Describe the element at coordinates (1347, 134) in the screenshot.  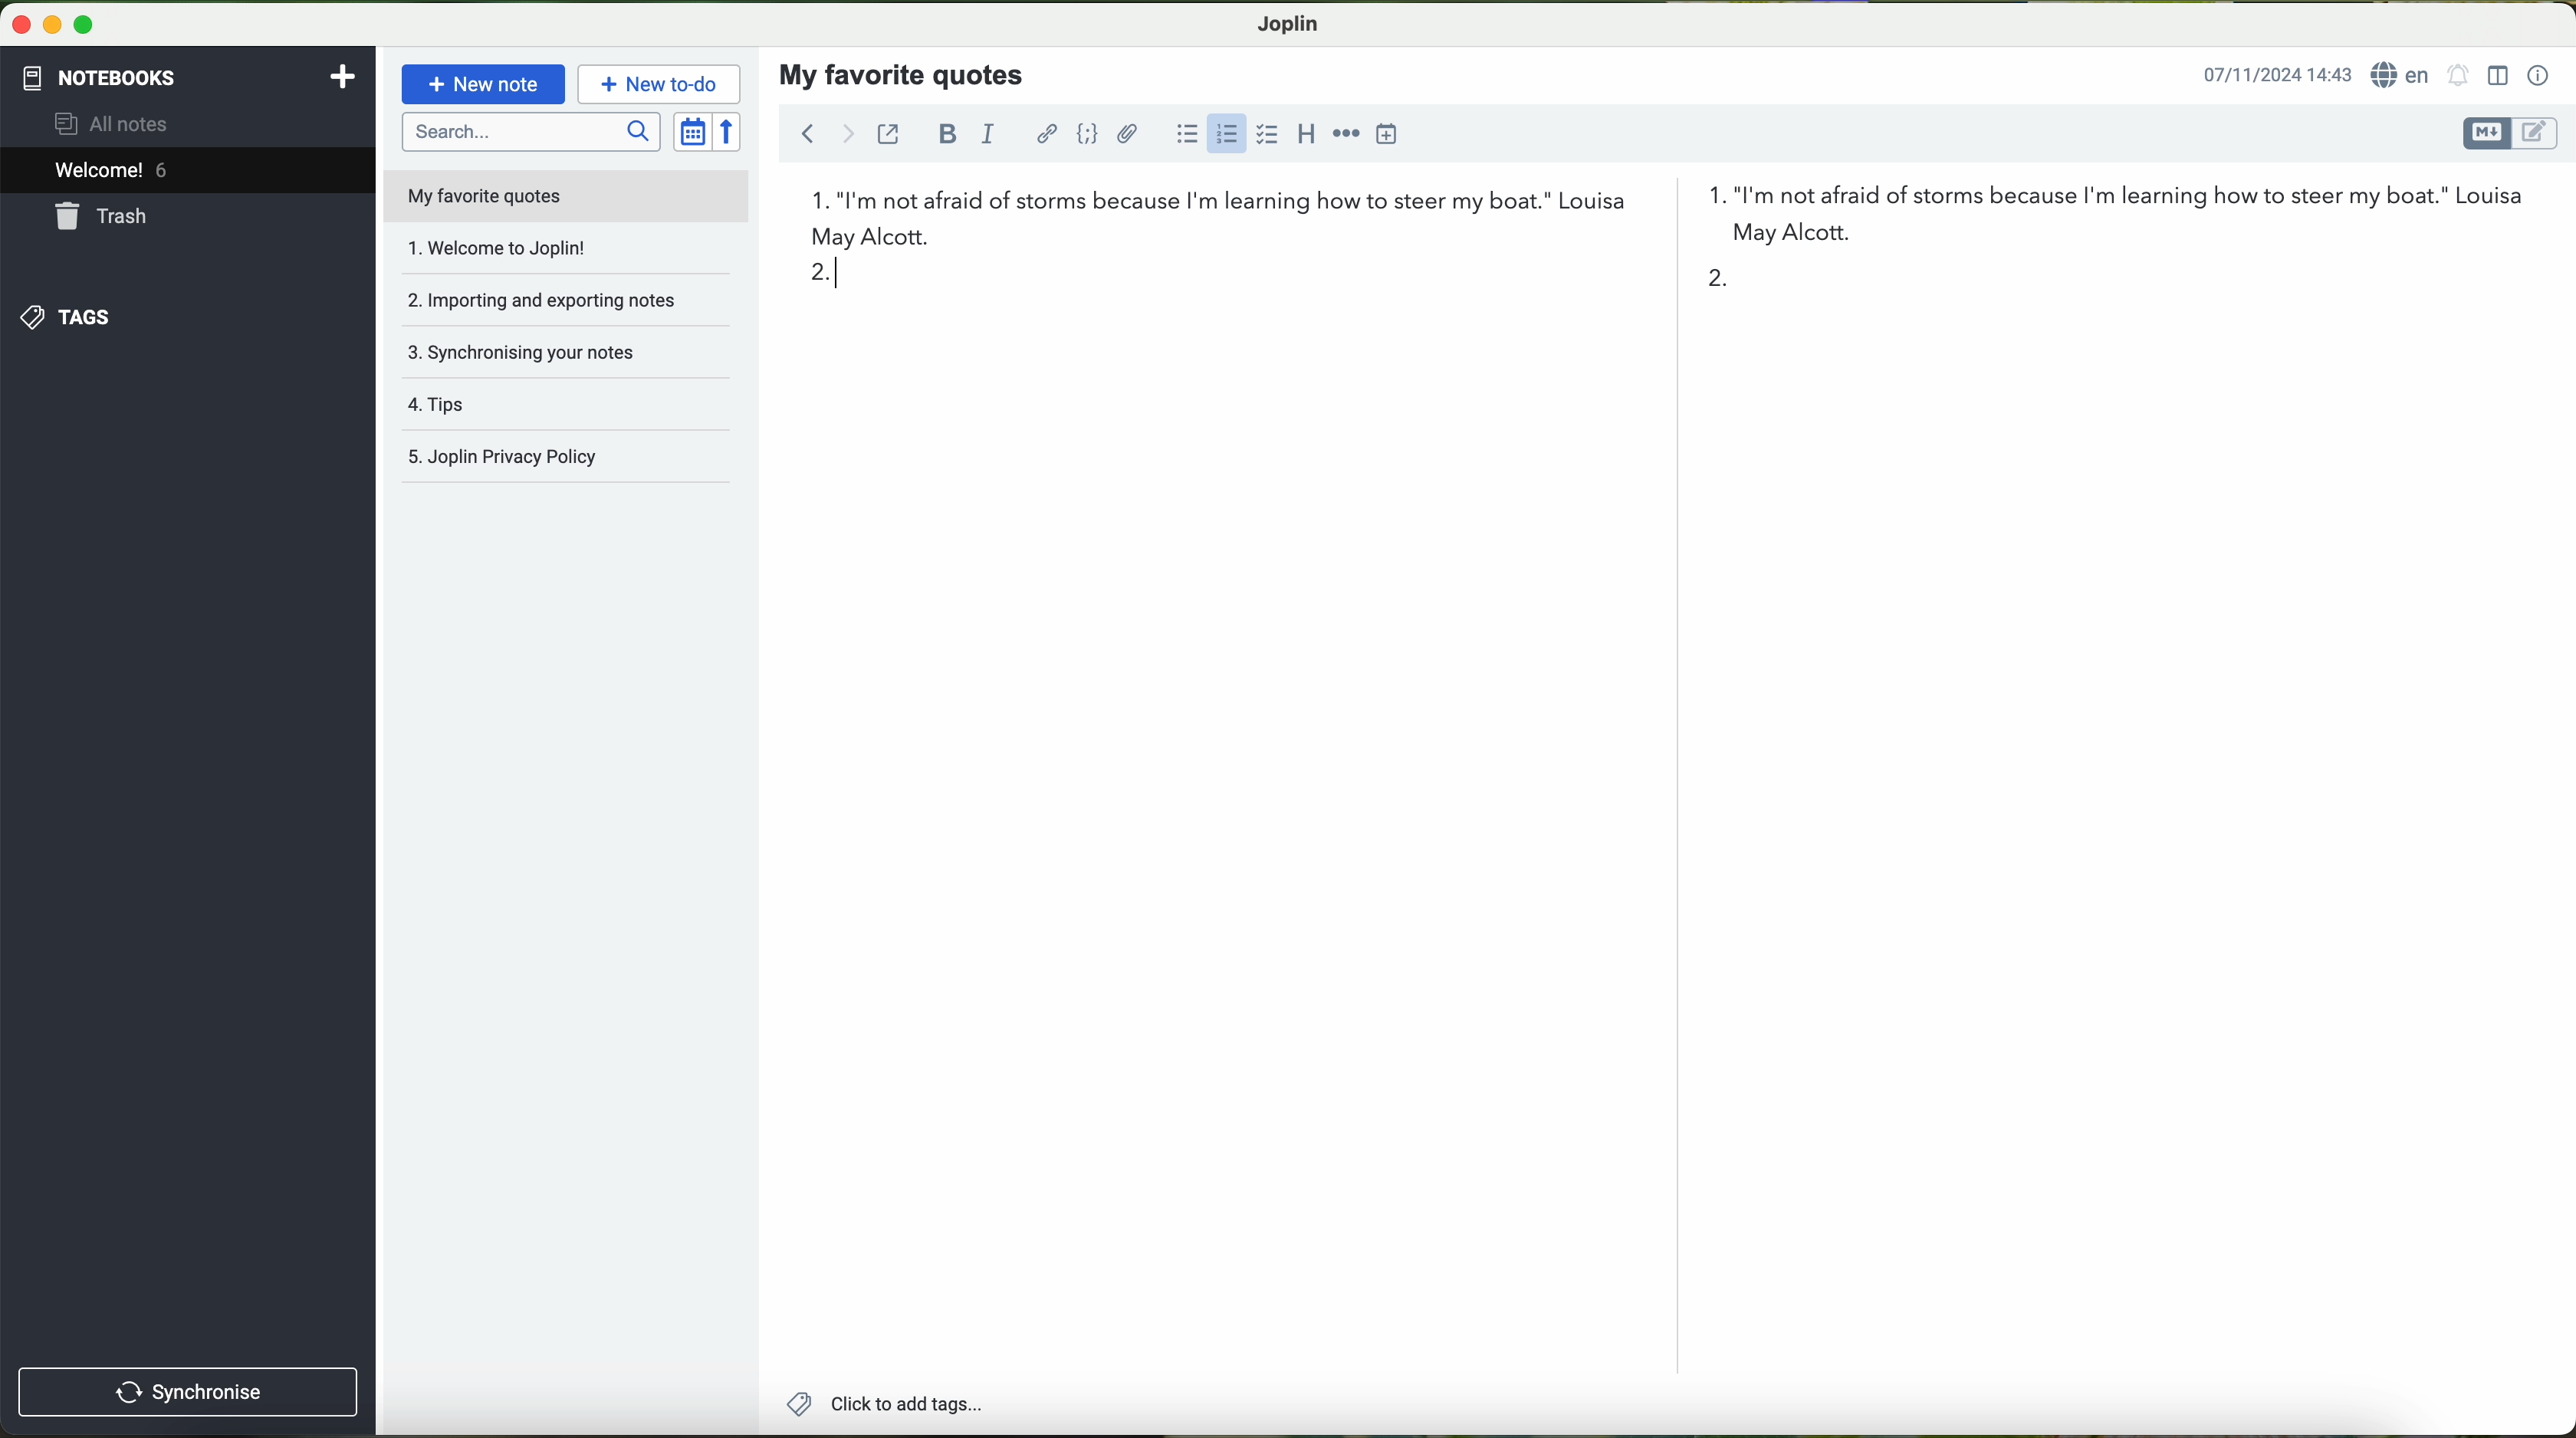
I see `horizontal rule` at that location.